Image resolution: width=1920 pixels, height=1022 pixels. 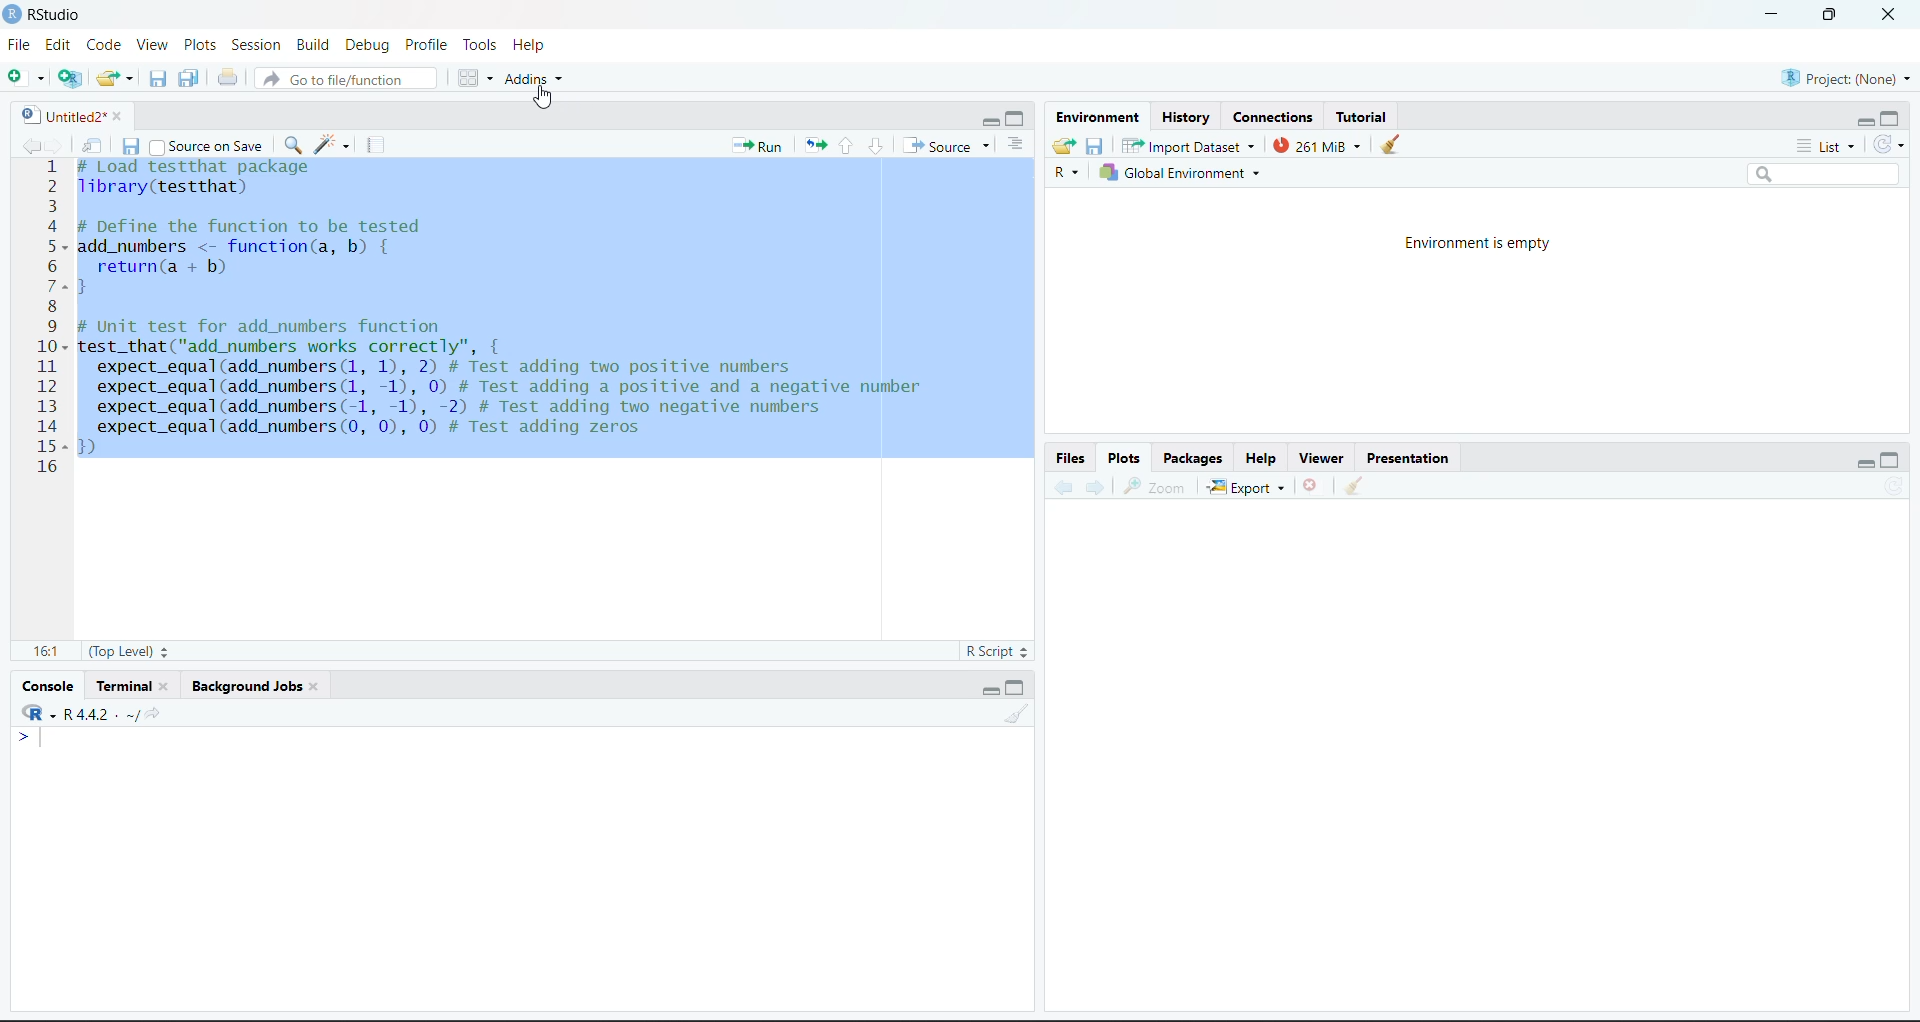 What do you see at coordinates (103, 45) in the screenshot?
I see `Code` at bounding box center [103, 45].